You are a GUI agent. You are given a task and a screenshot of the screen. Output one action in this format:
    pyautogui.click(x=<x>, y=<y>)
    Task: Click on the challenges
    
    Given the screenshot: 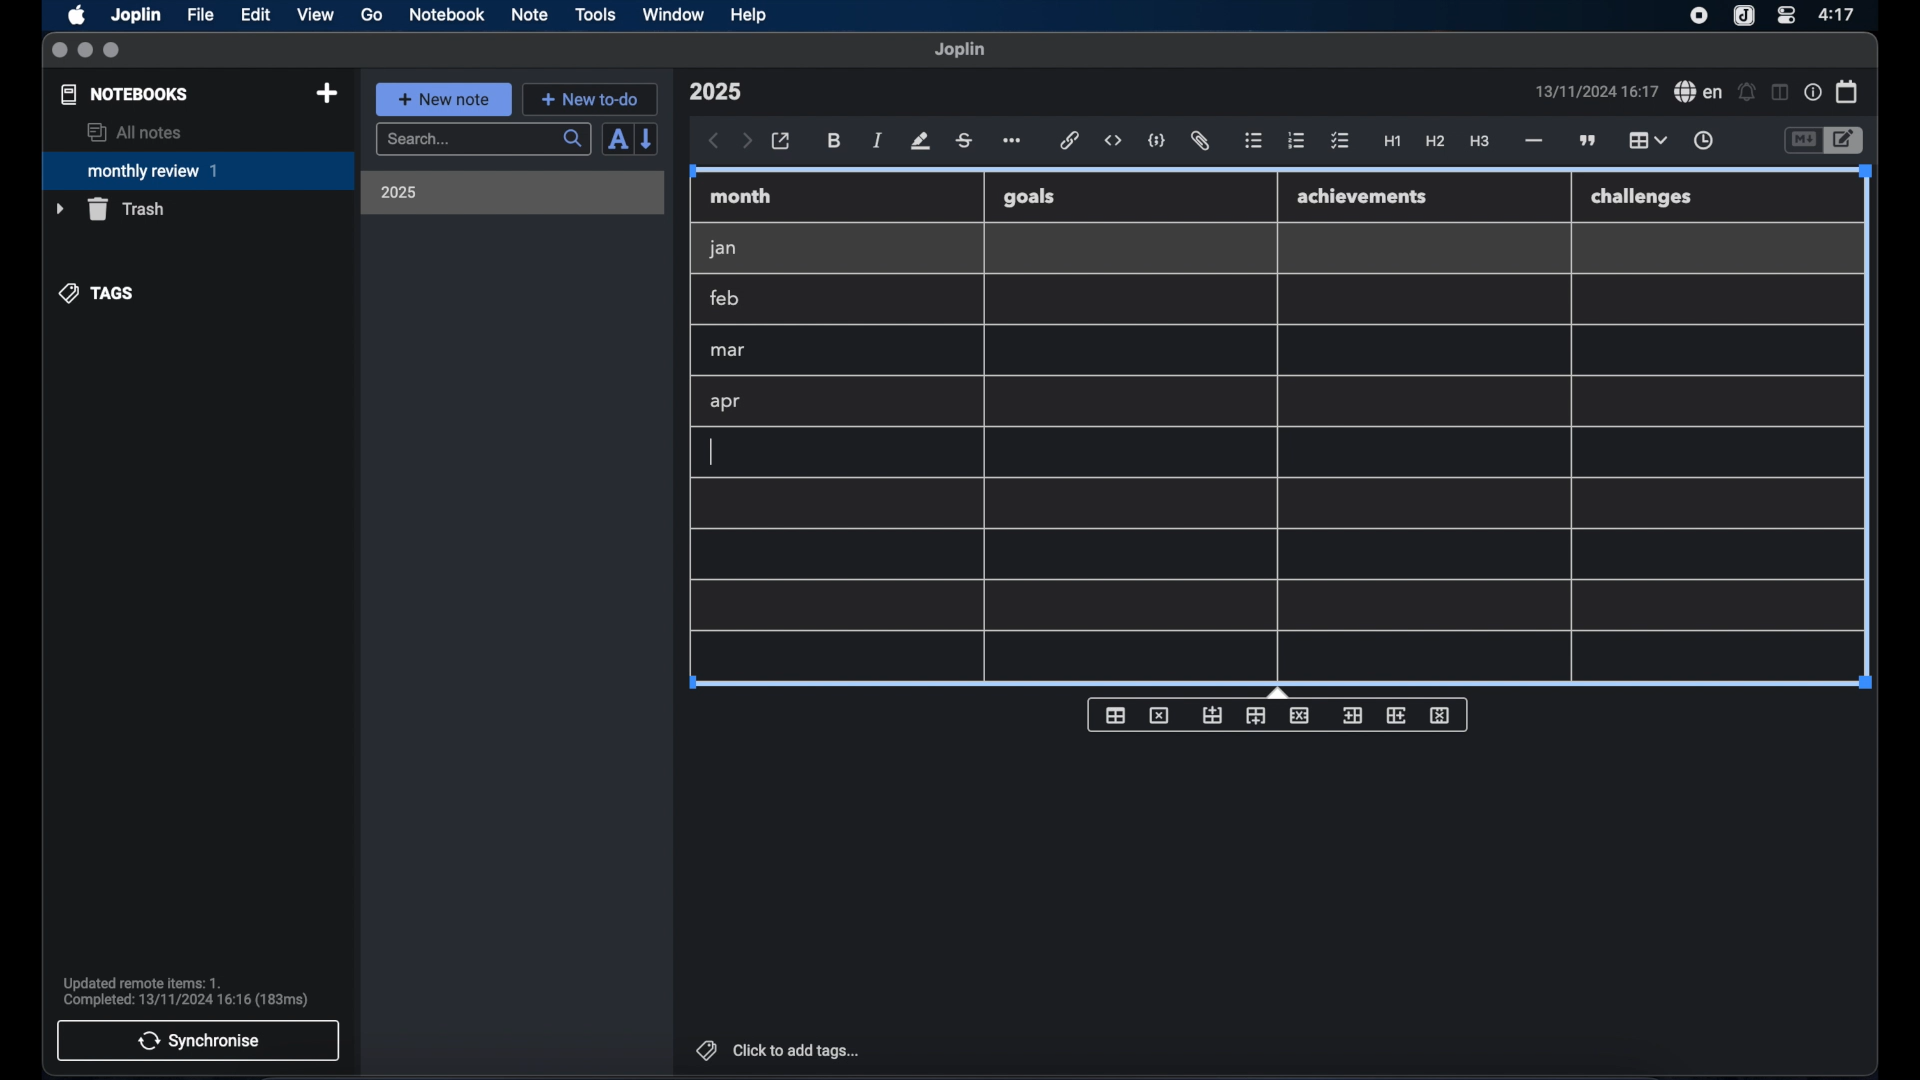 What is the action you would take?
    pyautogui.click(x=1643, y=198)
    